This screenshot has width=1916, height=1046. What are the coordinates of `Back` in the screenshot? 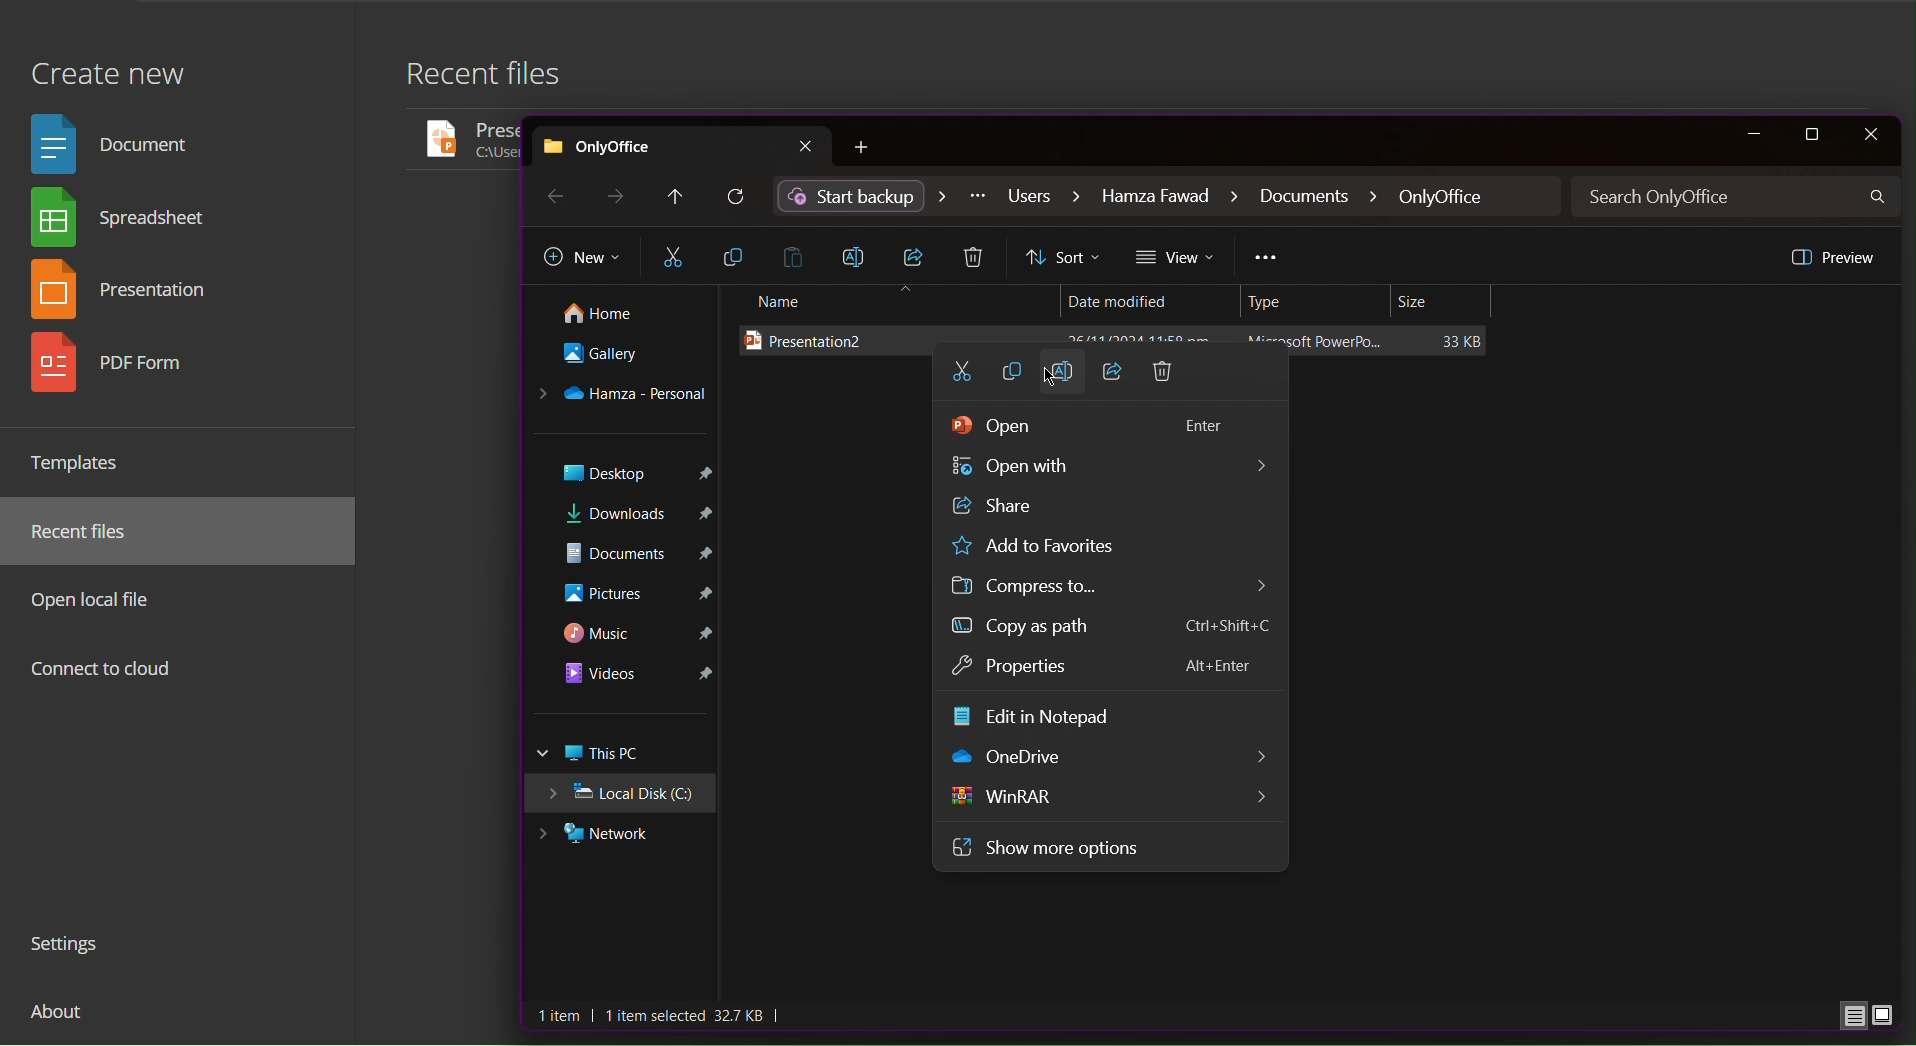 It's located at (553, 195).